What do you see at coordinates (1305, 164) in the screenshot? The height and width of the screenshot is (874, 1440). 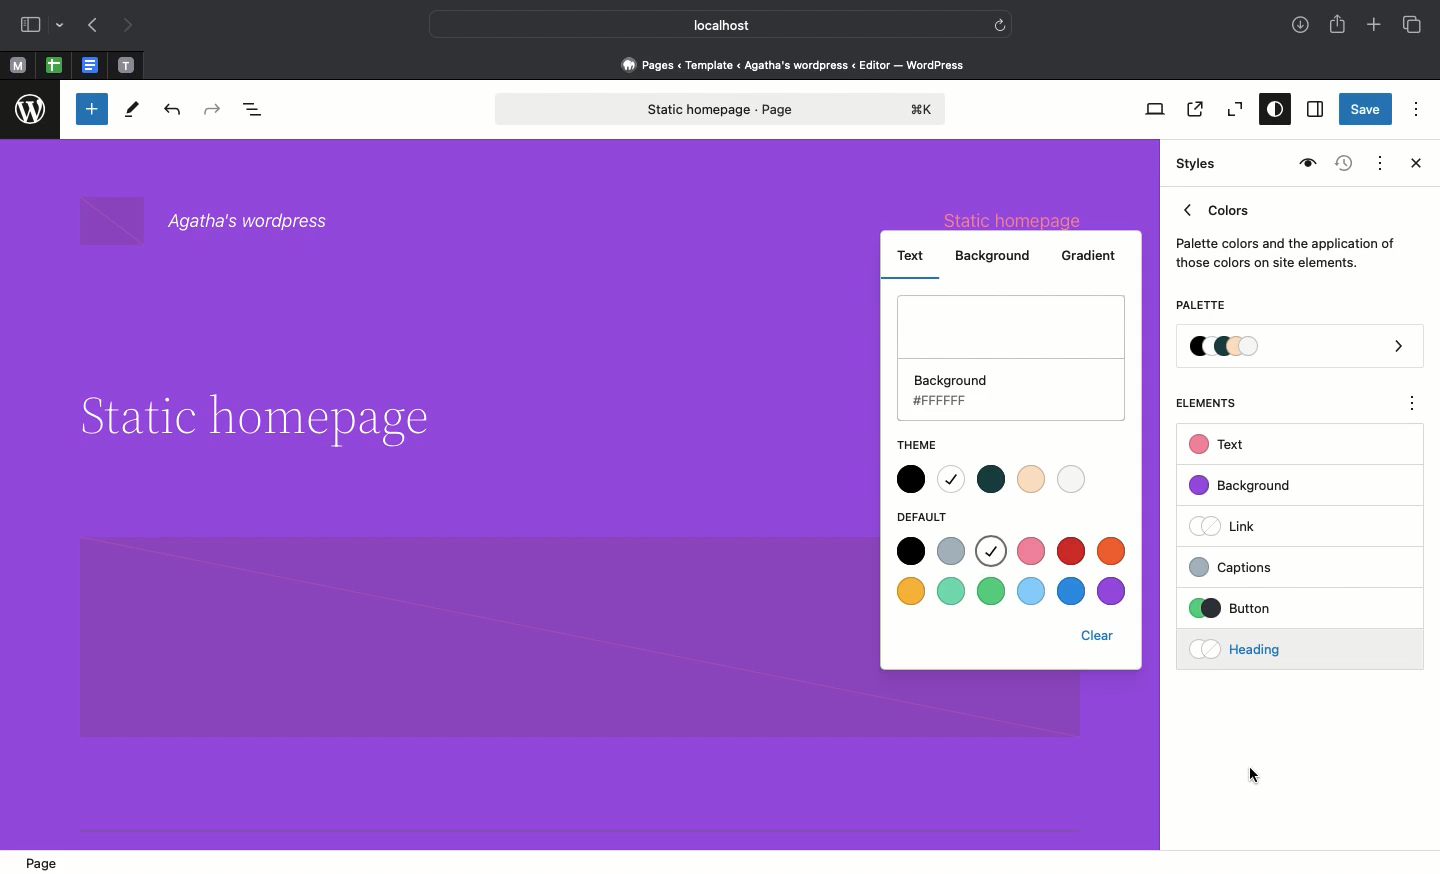 I see `Style book` at bounding box center [1305, 164].